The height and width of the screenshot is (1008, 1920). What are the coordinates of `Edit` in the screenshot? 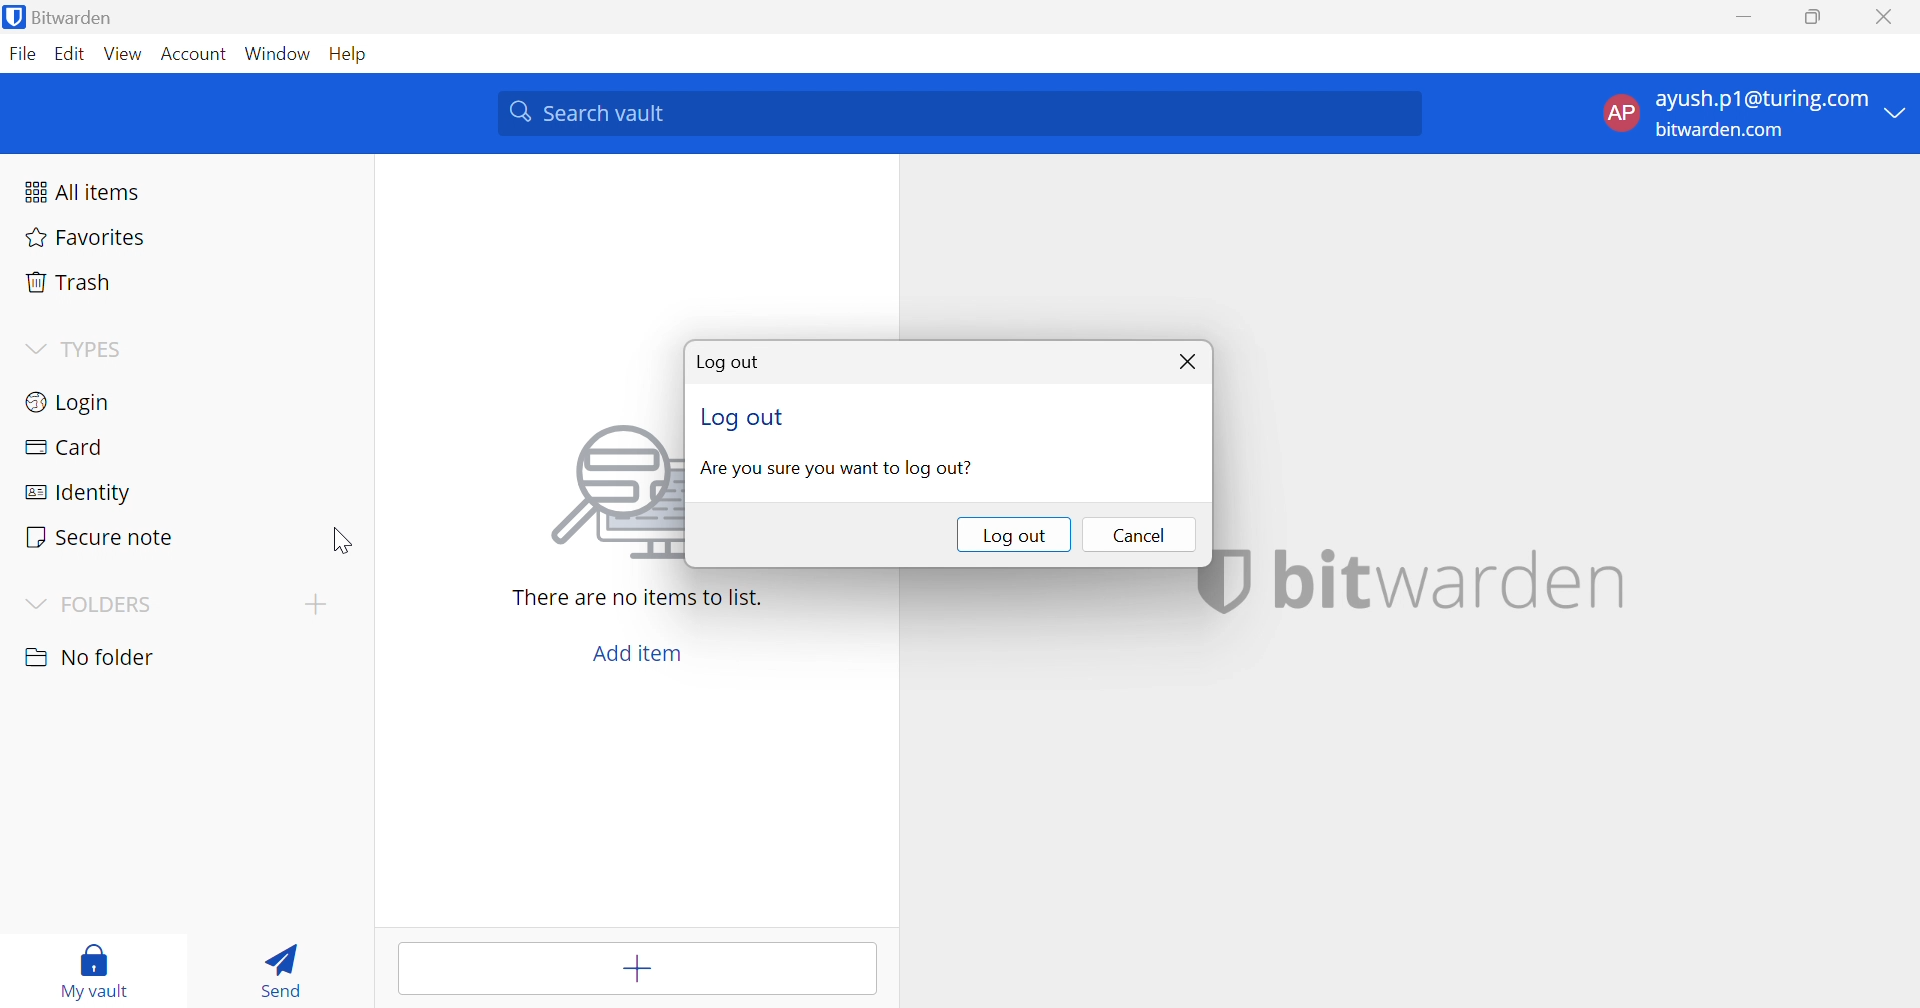 It's located at (73, 55).